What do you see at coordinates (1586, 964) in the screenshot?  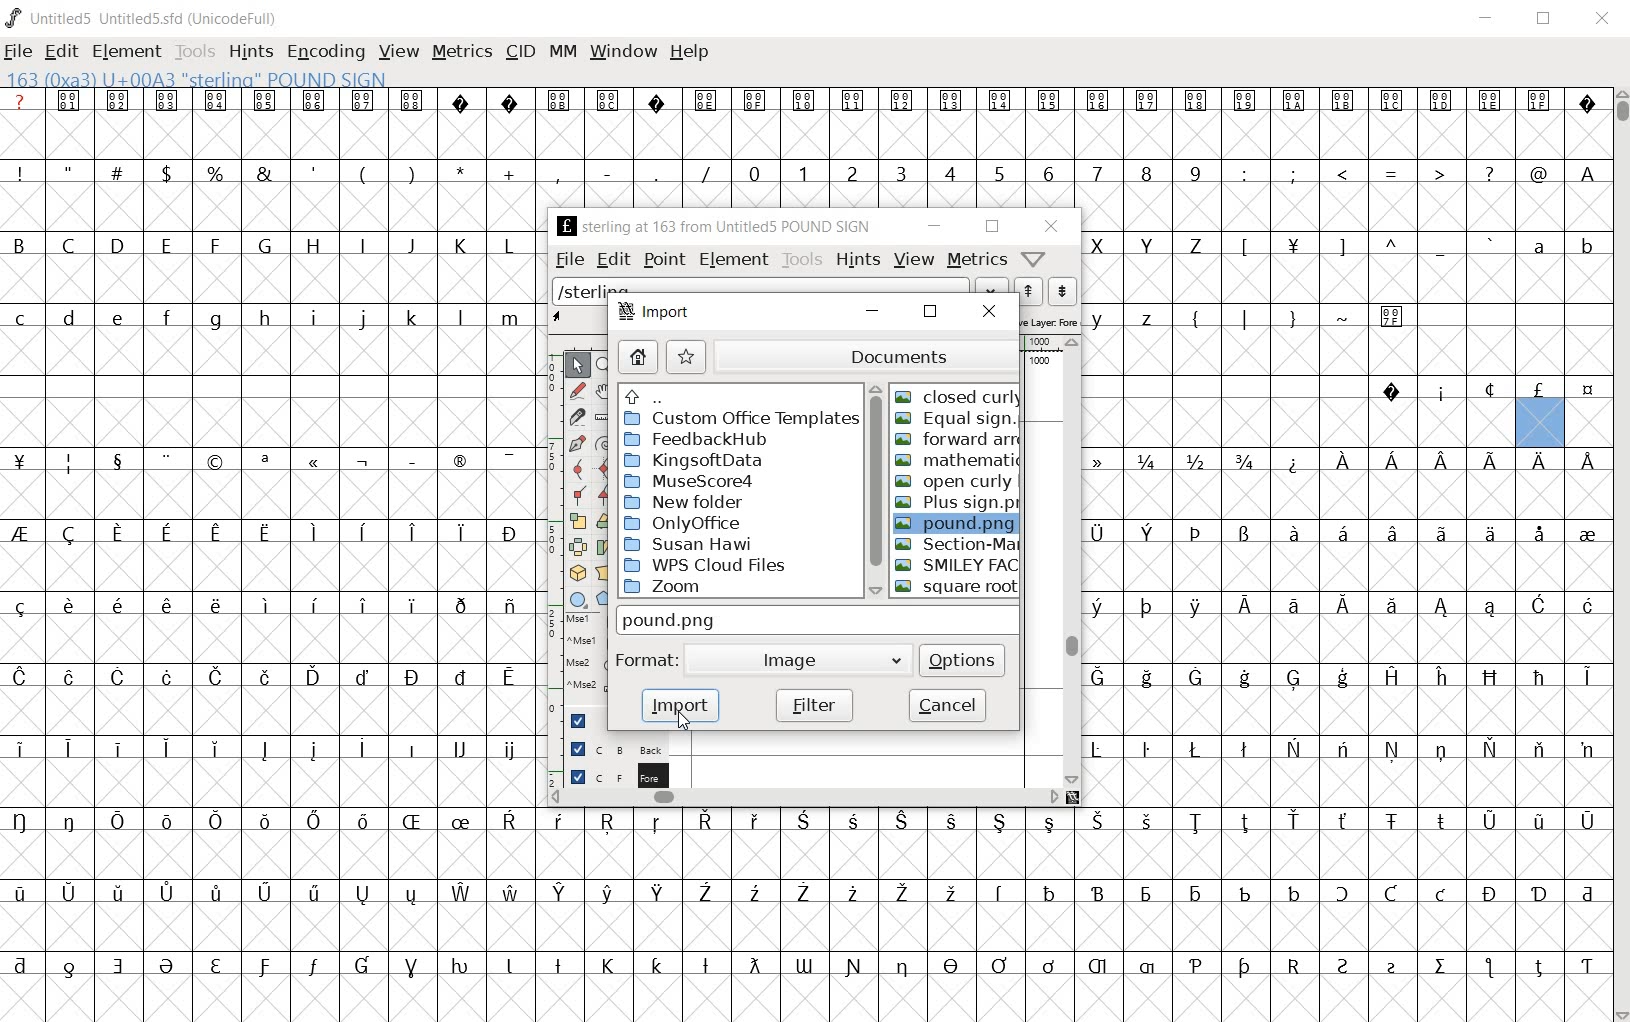 I see `Symbol` at bounding box center [1586, 964].